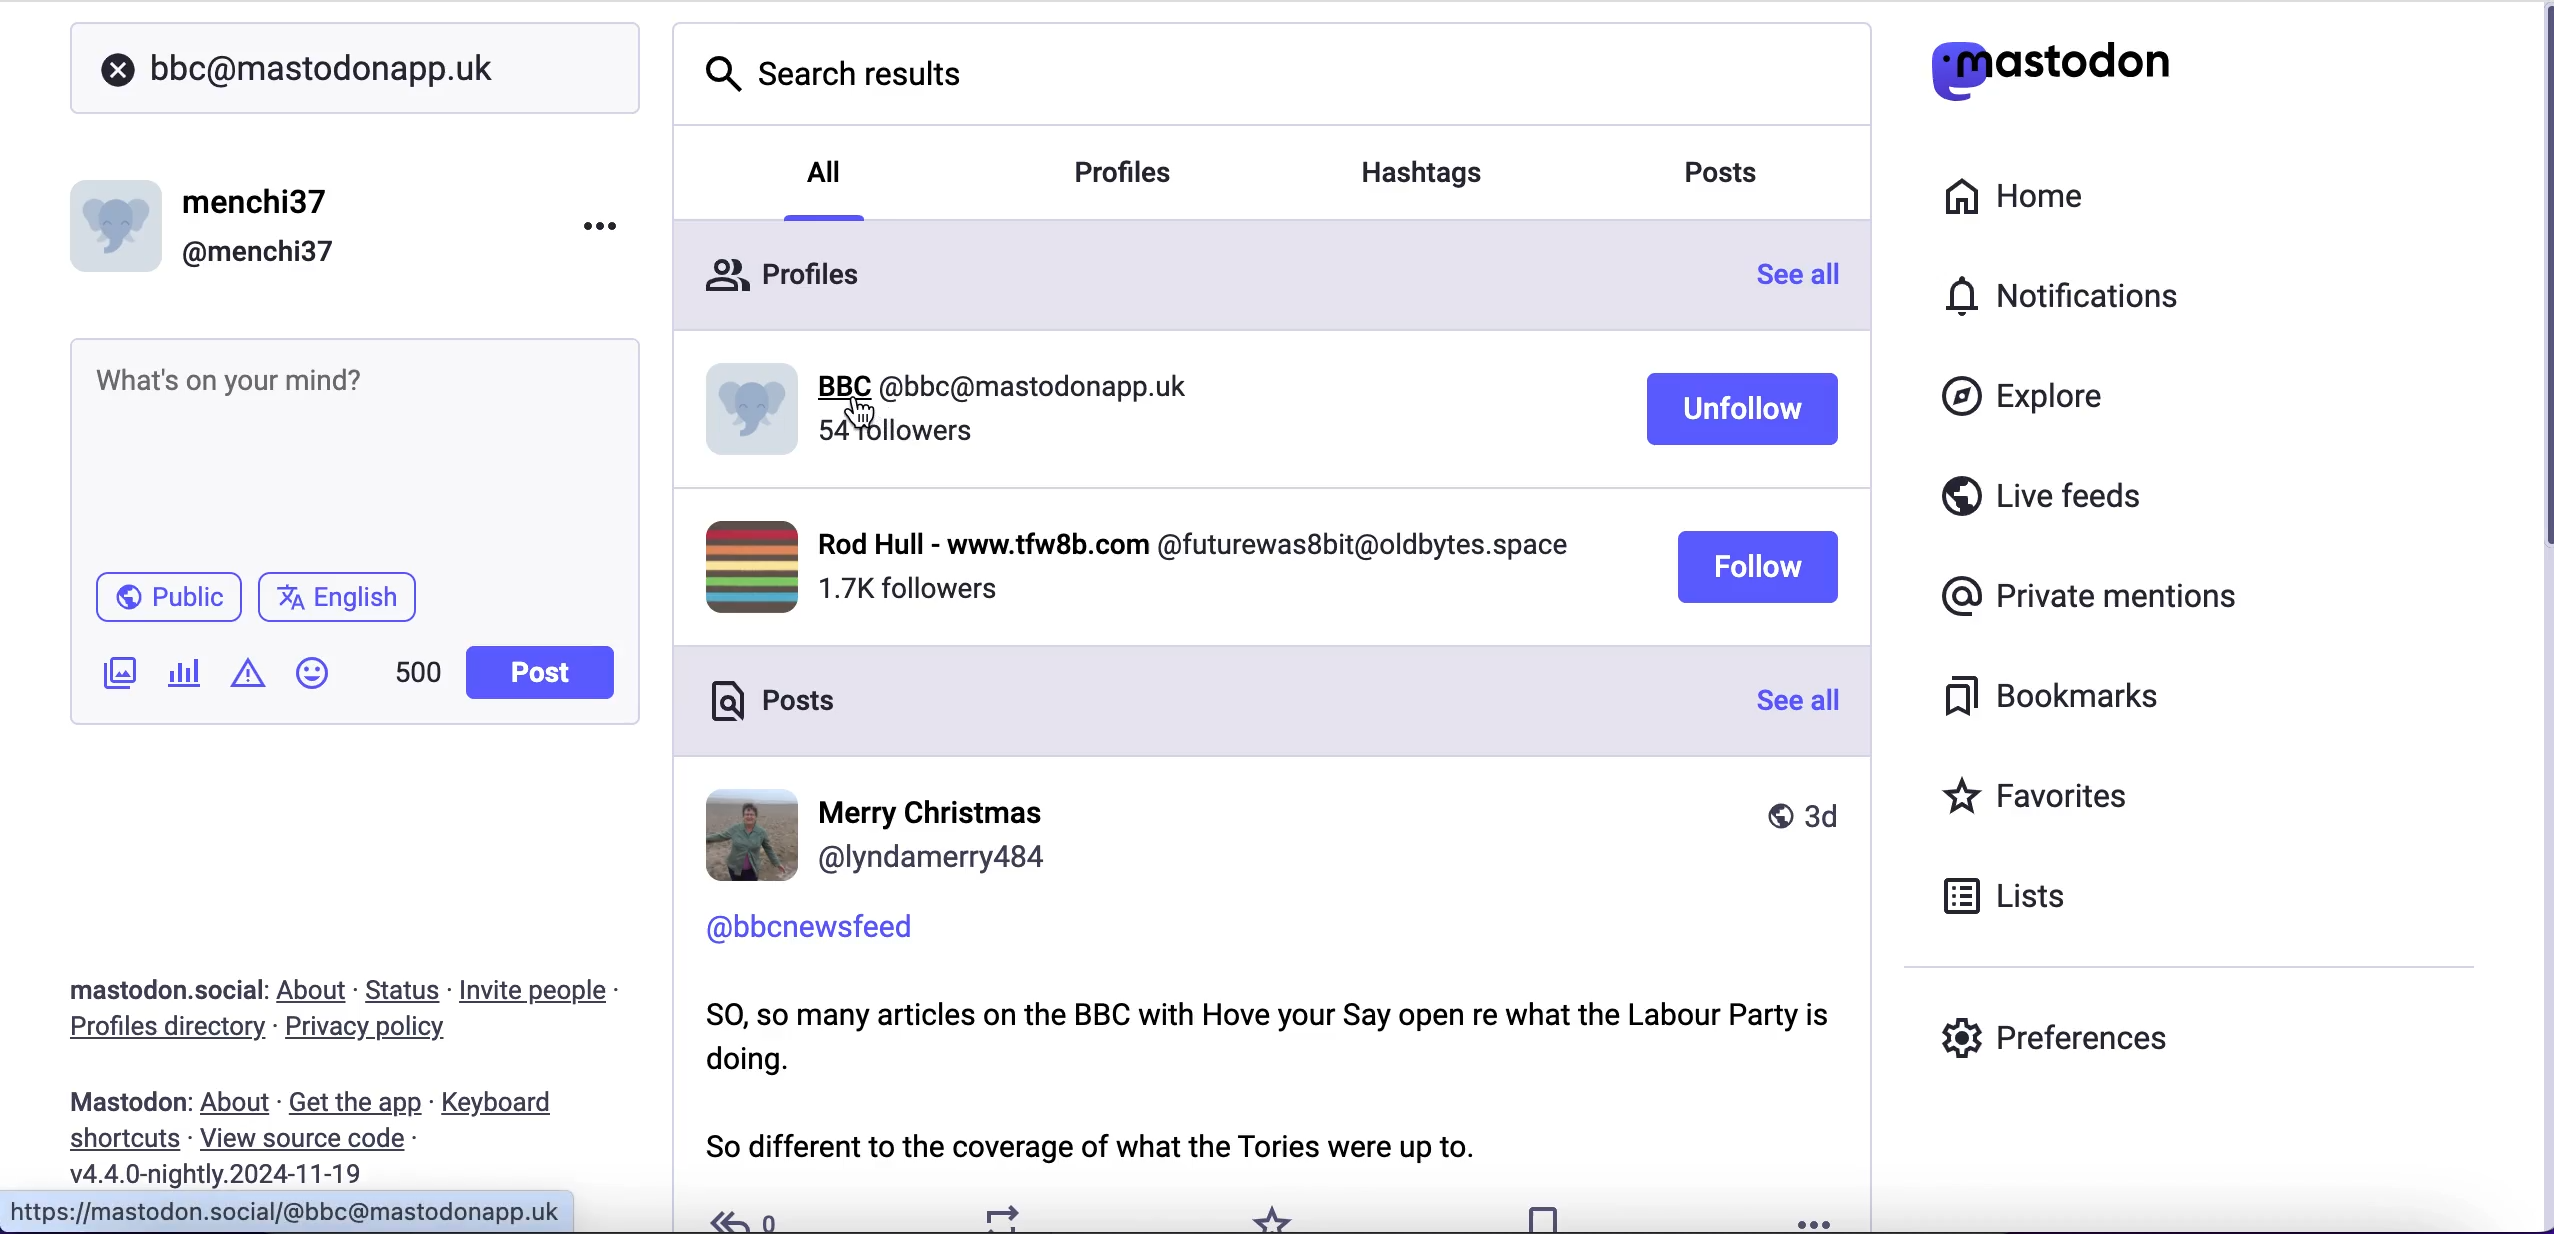 The width and height of the screenshot is (2554, 1234). I want to click on profiles, so click(1127, 170).